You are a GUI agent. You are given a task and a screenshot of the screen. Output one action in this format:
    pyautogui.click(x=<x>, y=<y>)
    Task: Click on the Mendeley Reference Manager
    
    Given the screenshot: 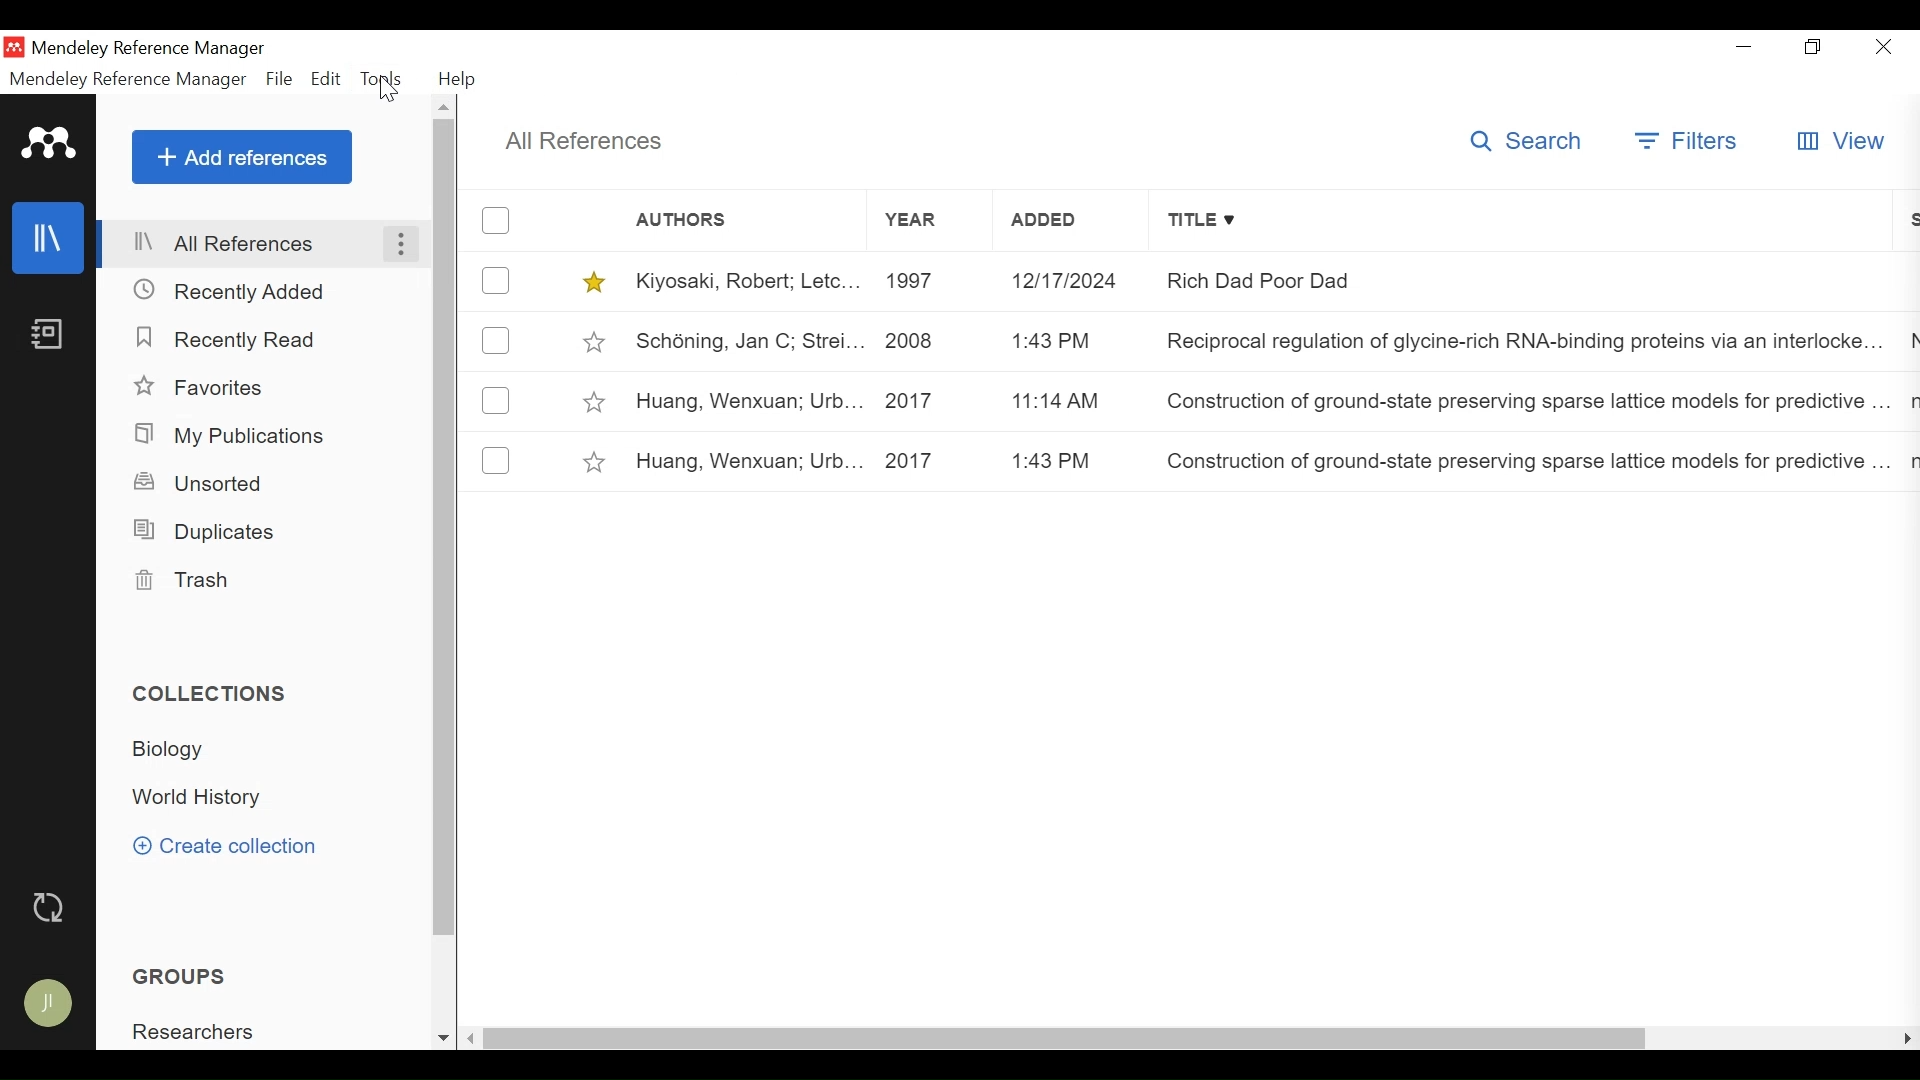 What is the action you would take?
    pyautogui.click(x=129, y=80)
    